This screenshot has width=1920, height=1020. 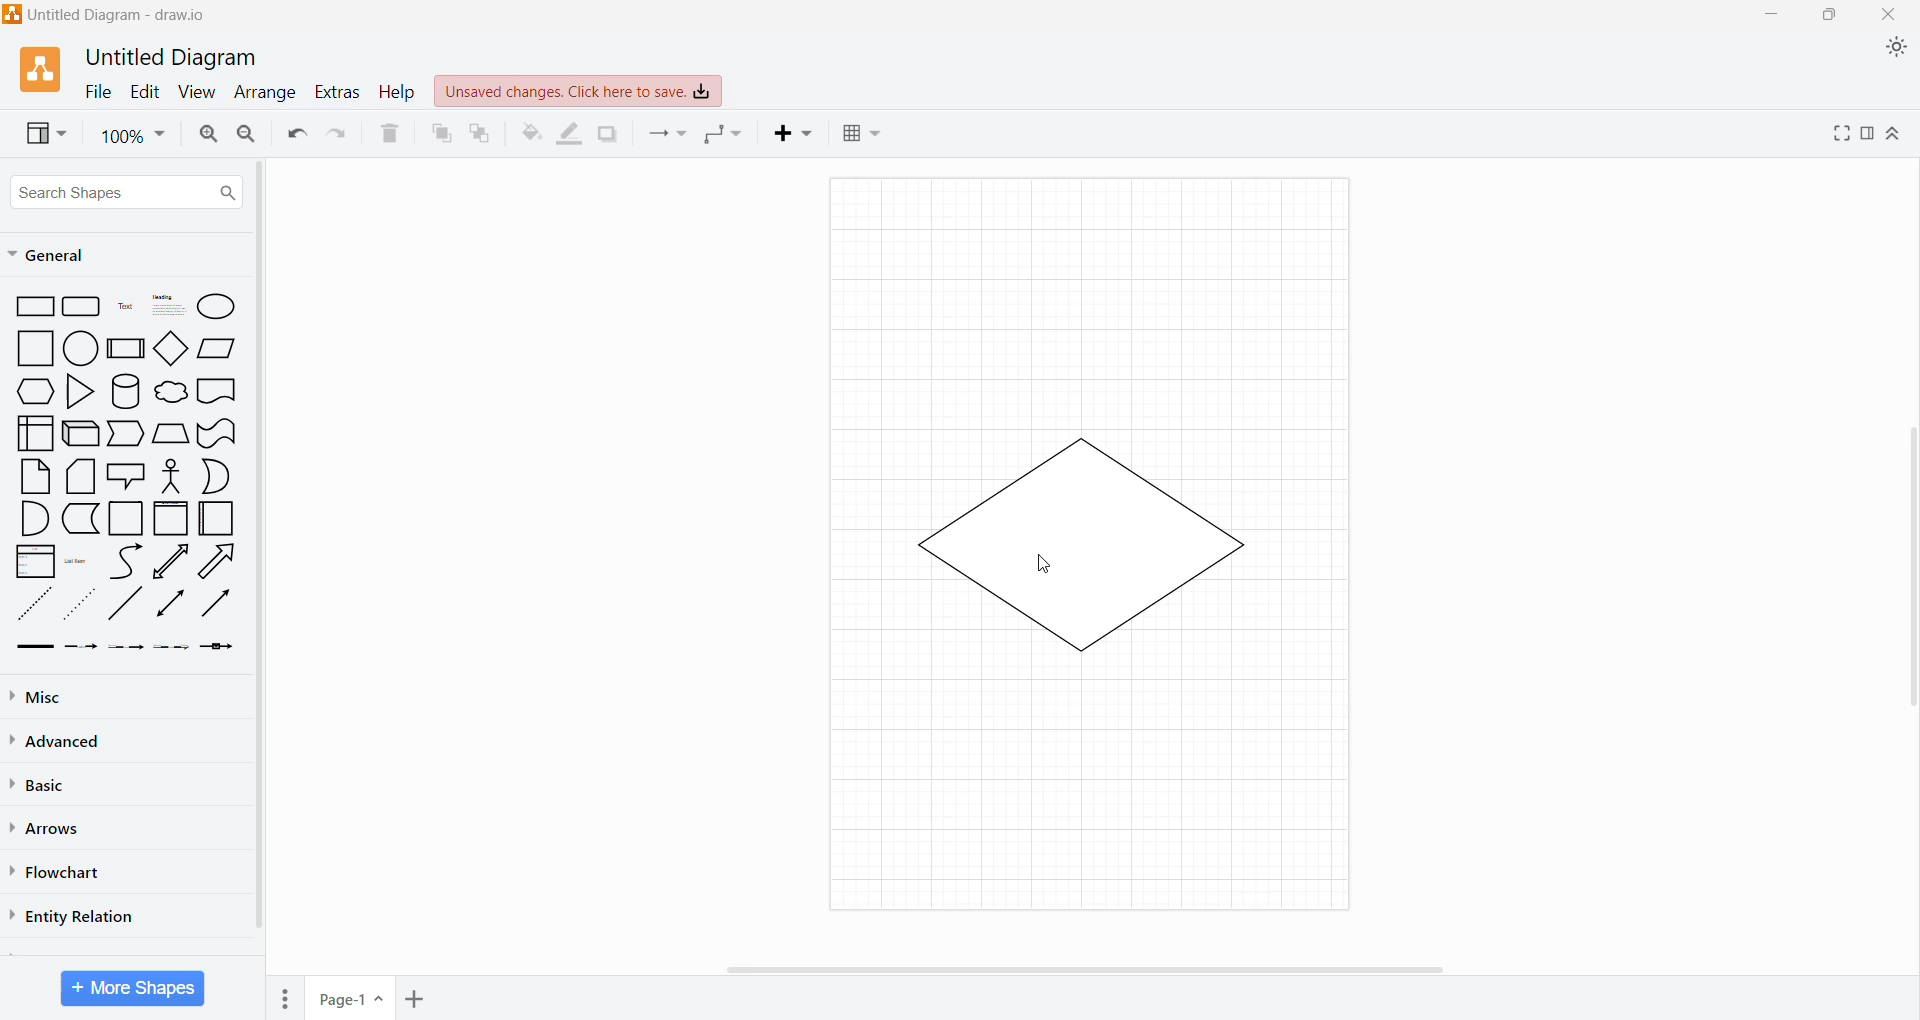 I want to click on Delete, so click(x=391, y=134).